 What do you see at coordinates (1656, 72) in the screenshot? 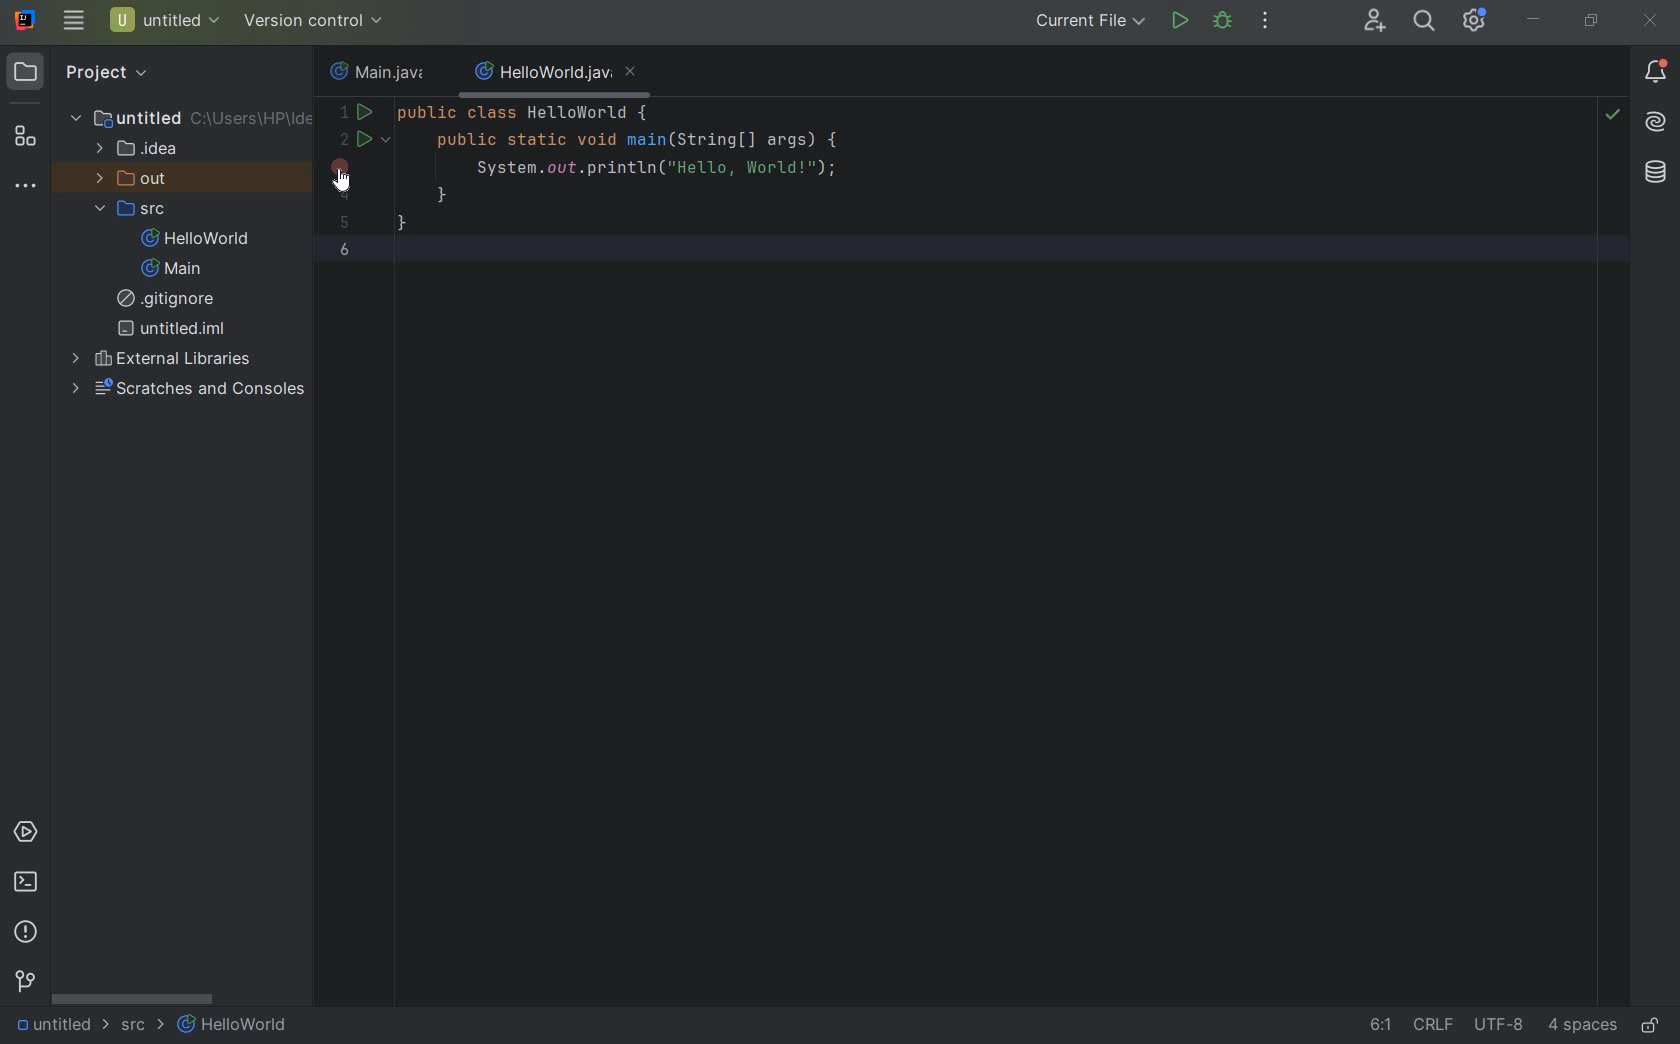
I see `notifications` at bounding box center [1656, 72].